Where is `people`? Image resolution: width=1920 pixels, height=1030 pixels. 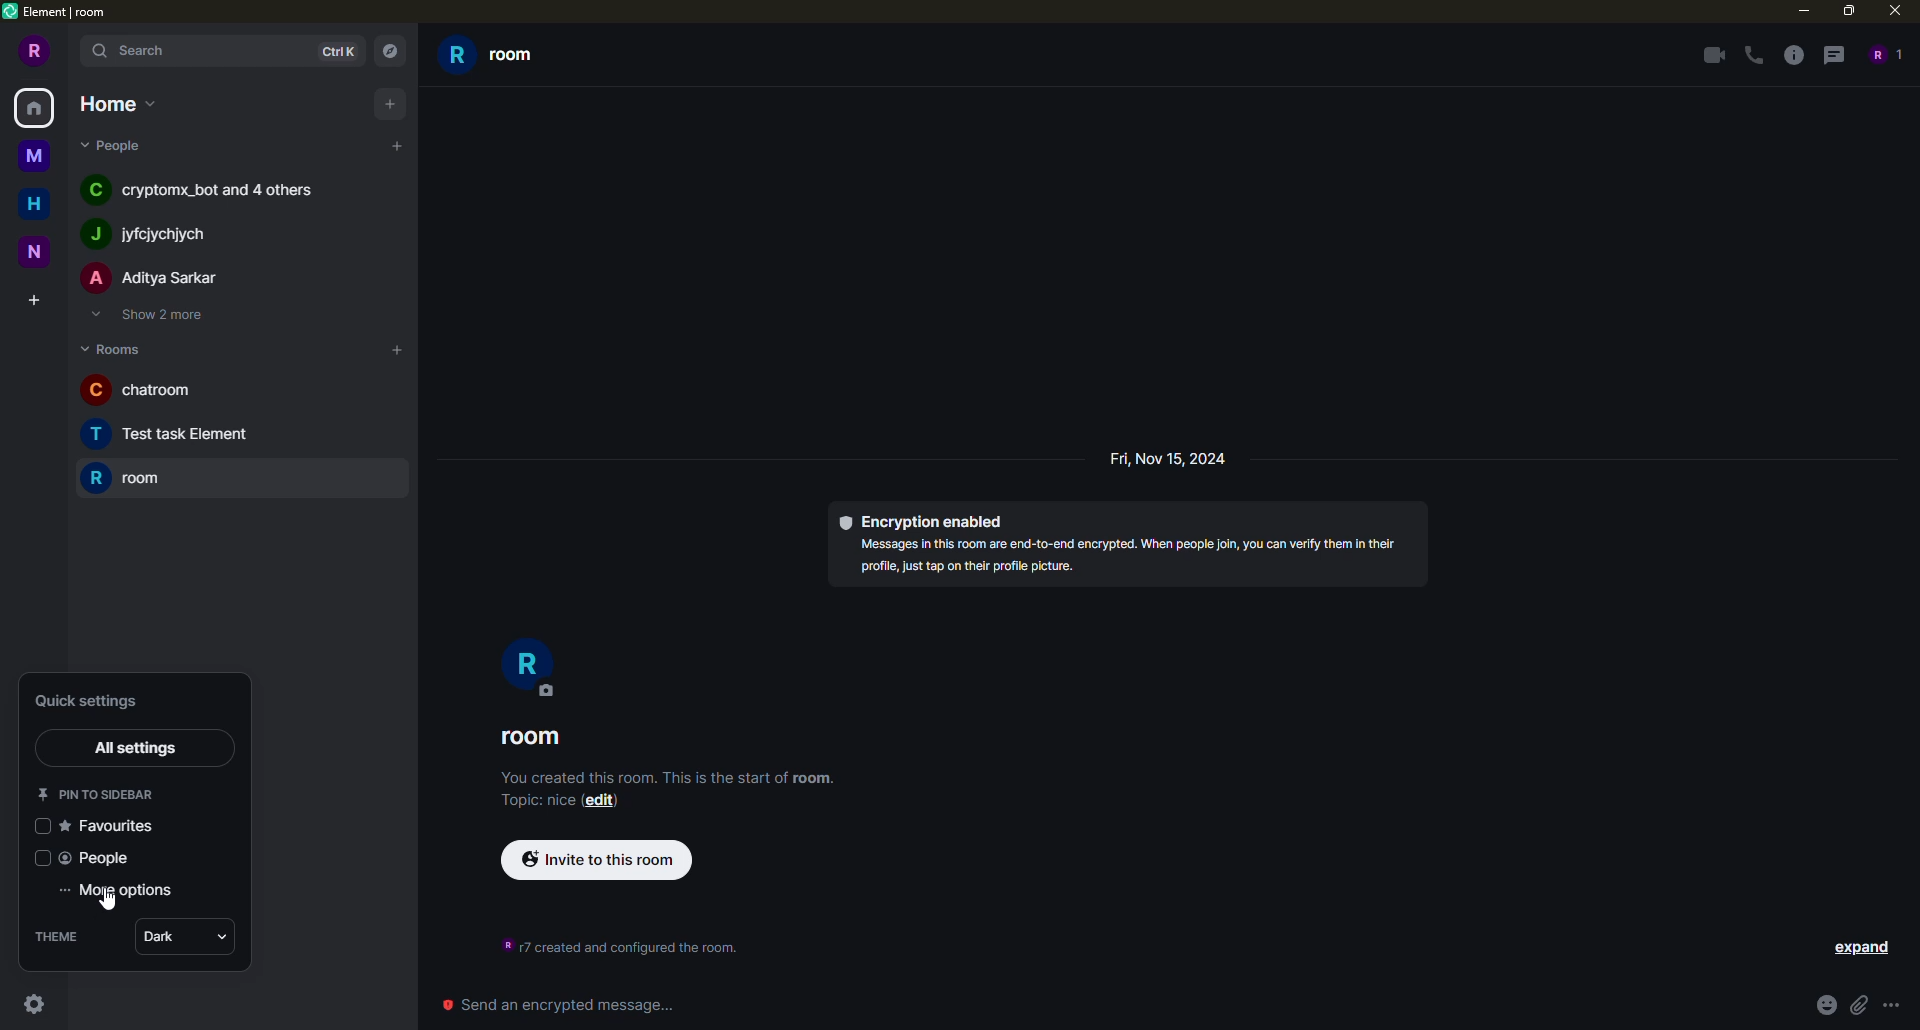 people is located at coordinates (105, 858).